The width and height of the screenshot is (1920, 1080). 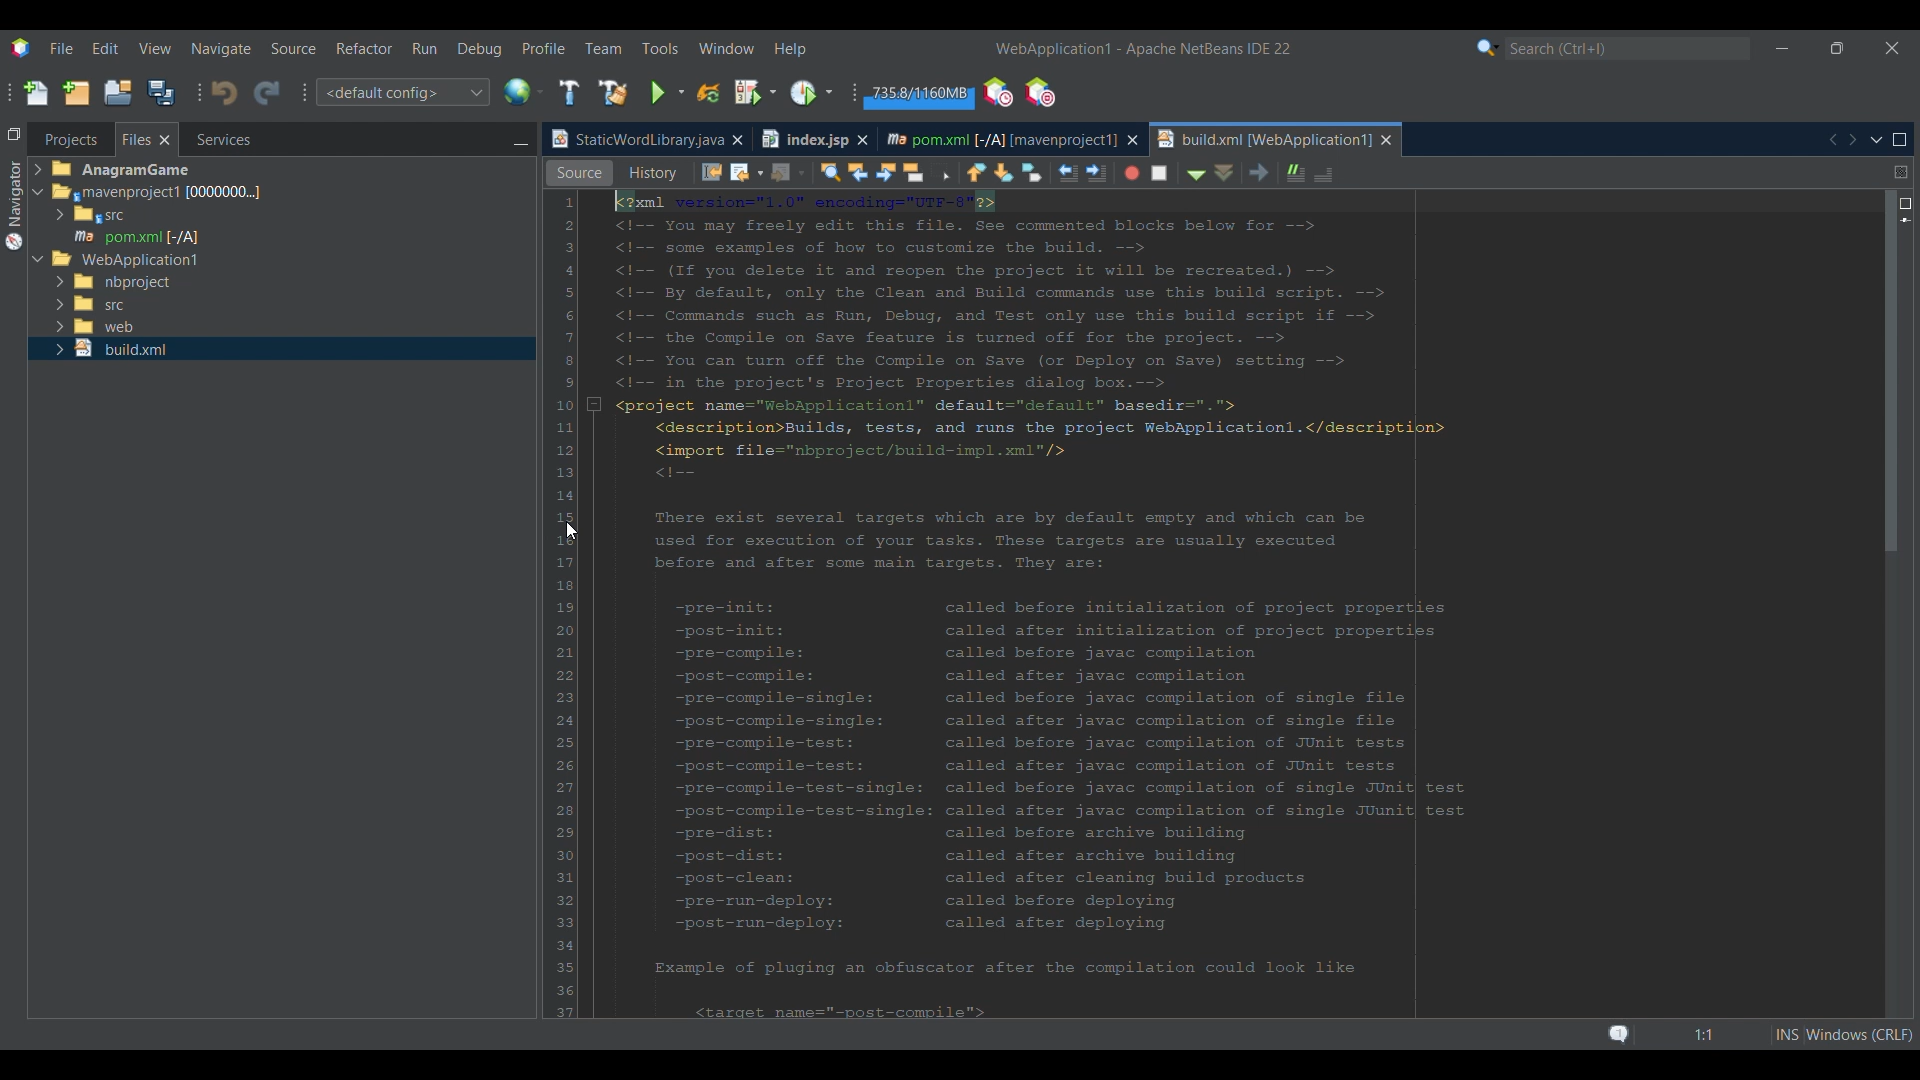 I want to click on Find selection, so click(x=1005, y=172).